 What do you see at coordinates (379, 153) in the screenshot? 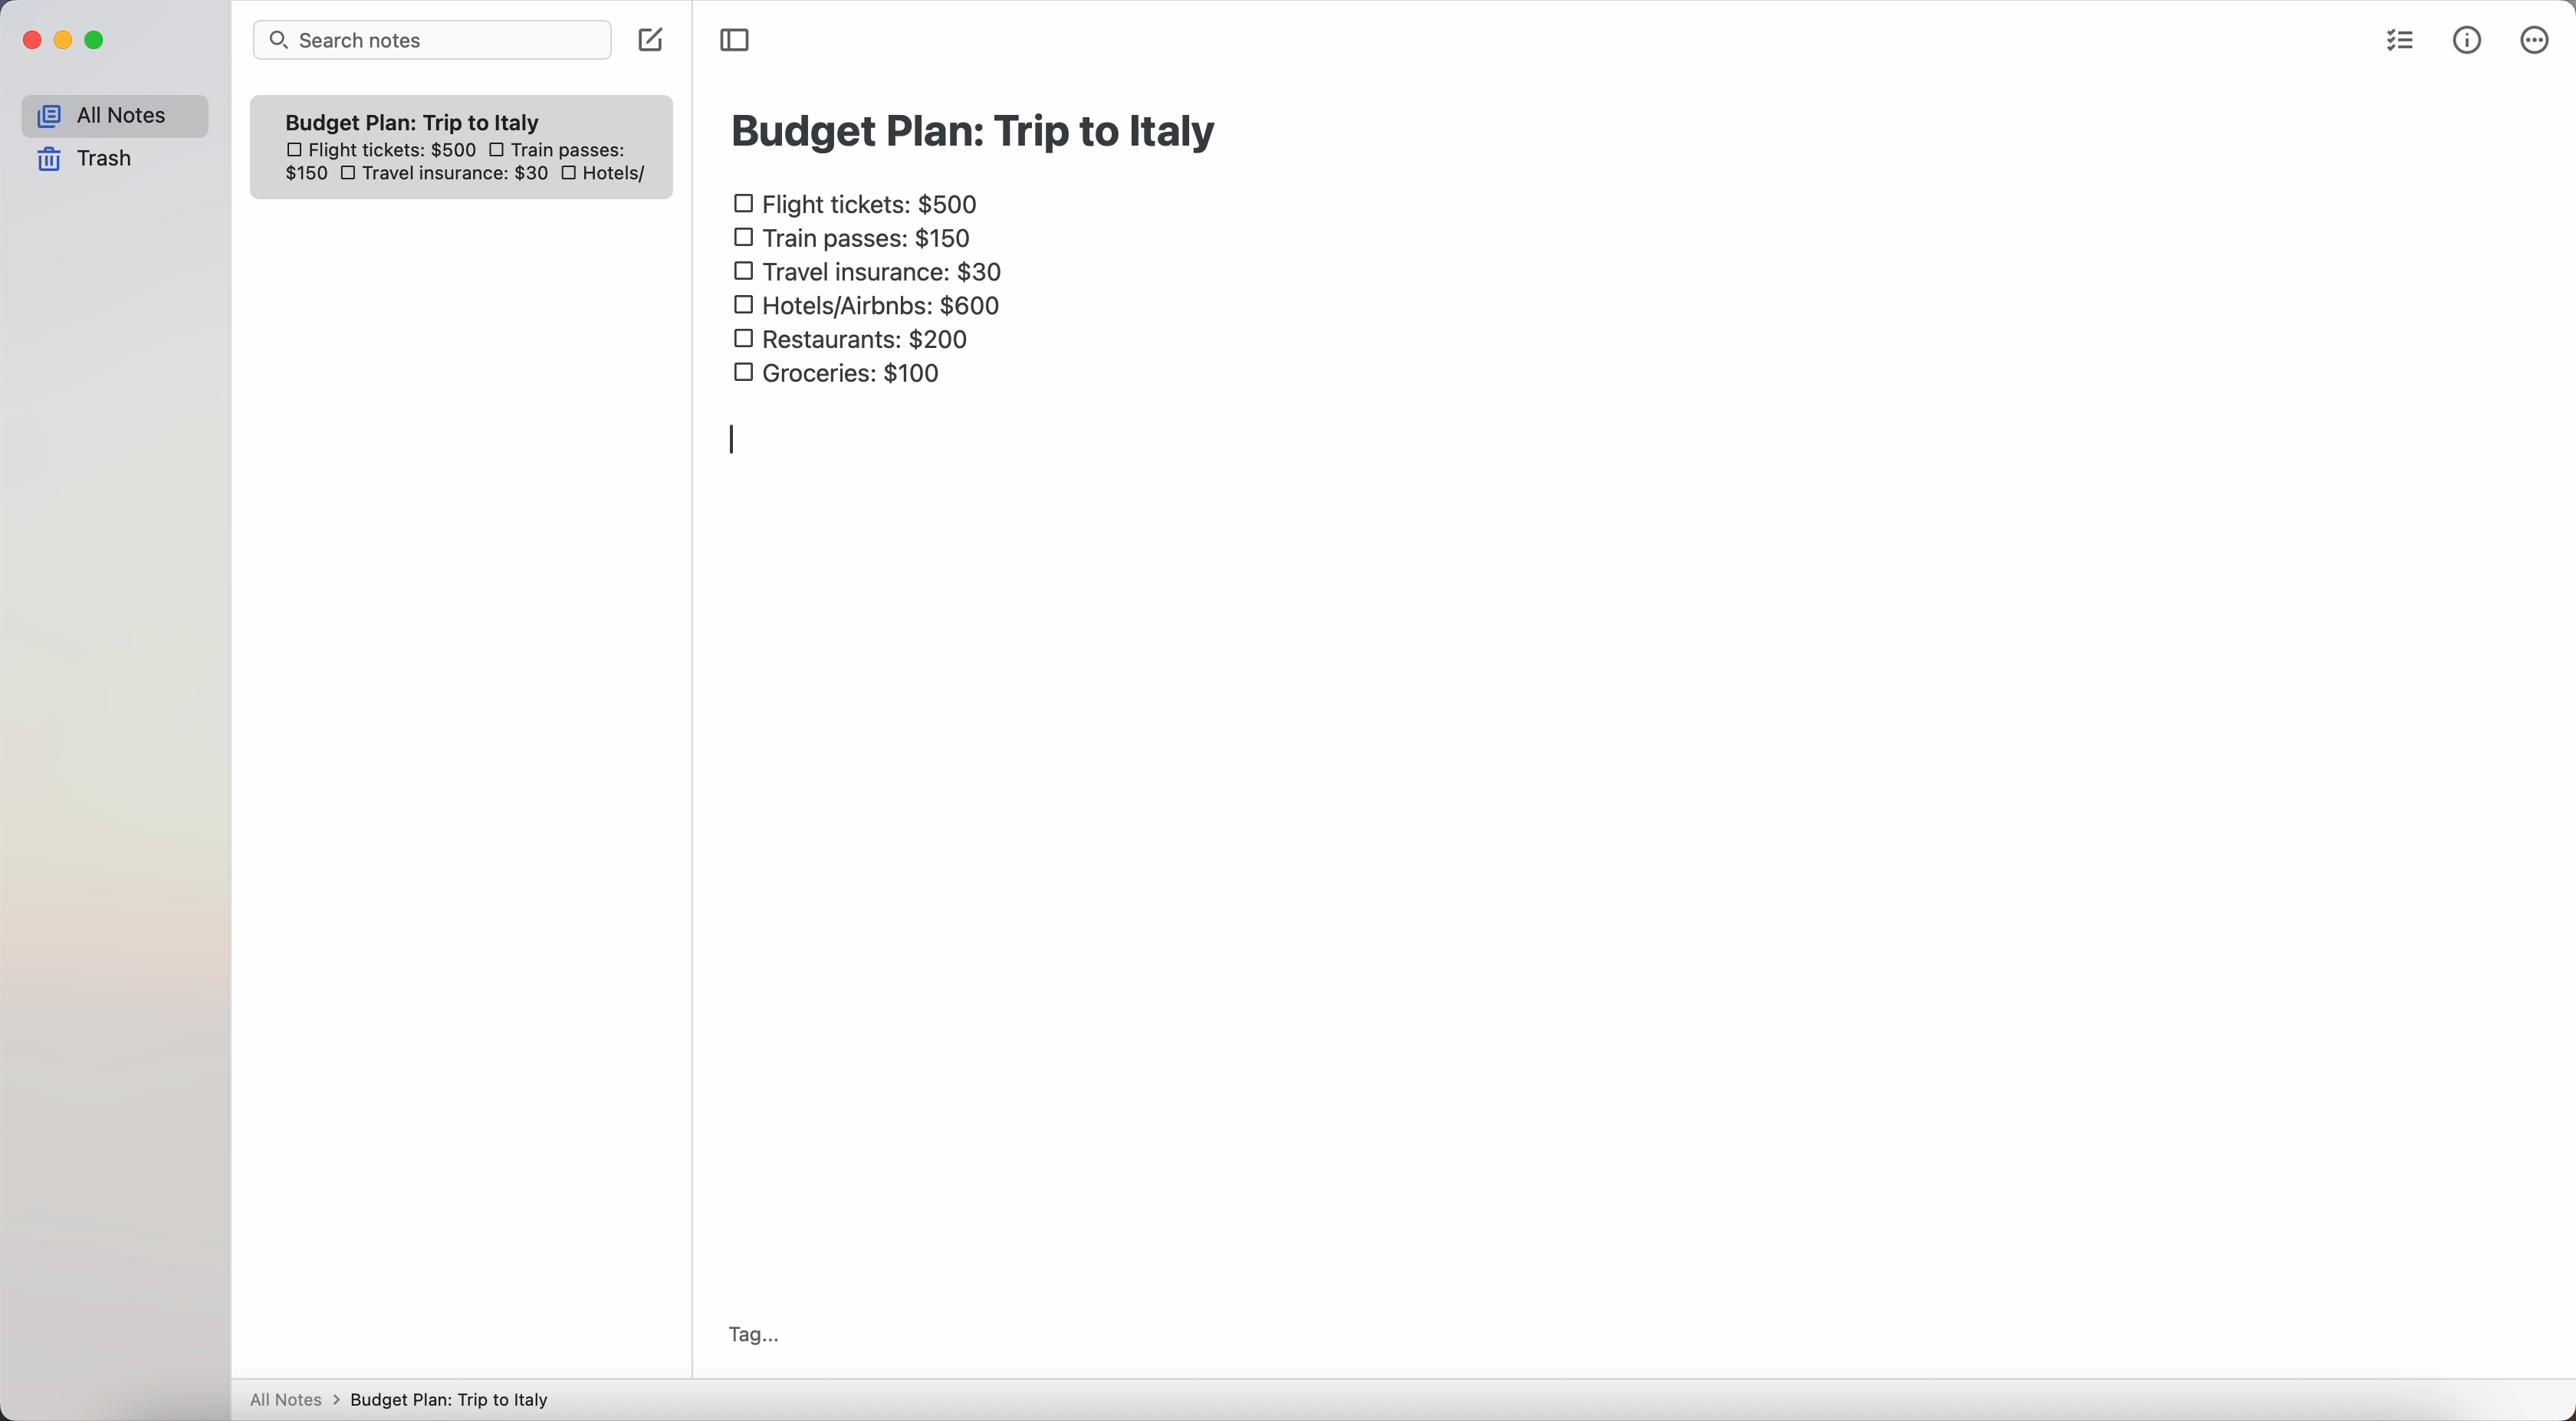
I see `flight tickets: $500` at bounding box center [379, 153].